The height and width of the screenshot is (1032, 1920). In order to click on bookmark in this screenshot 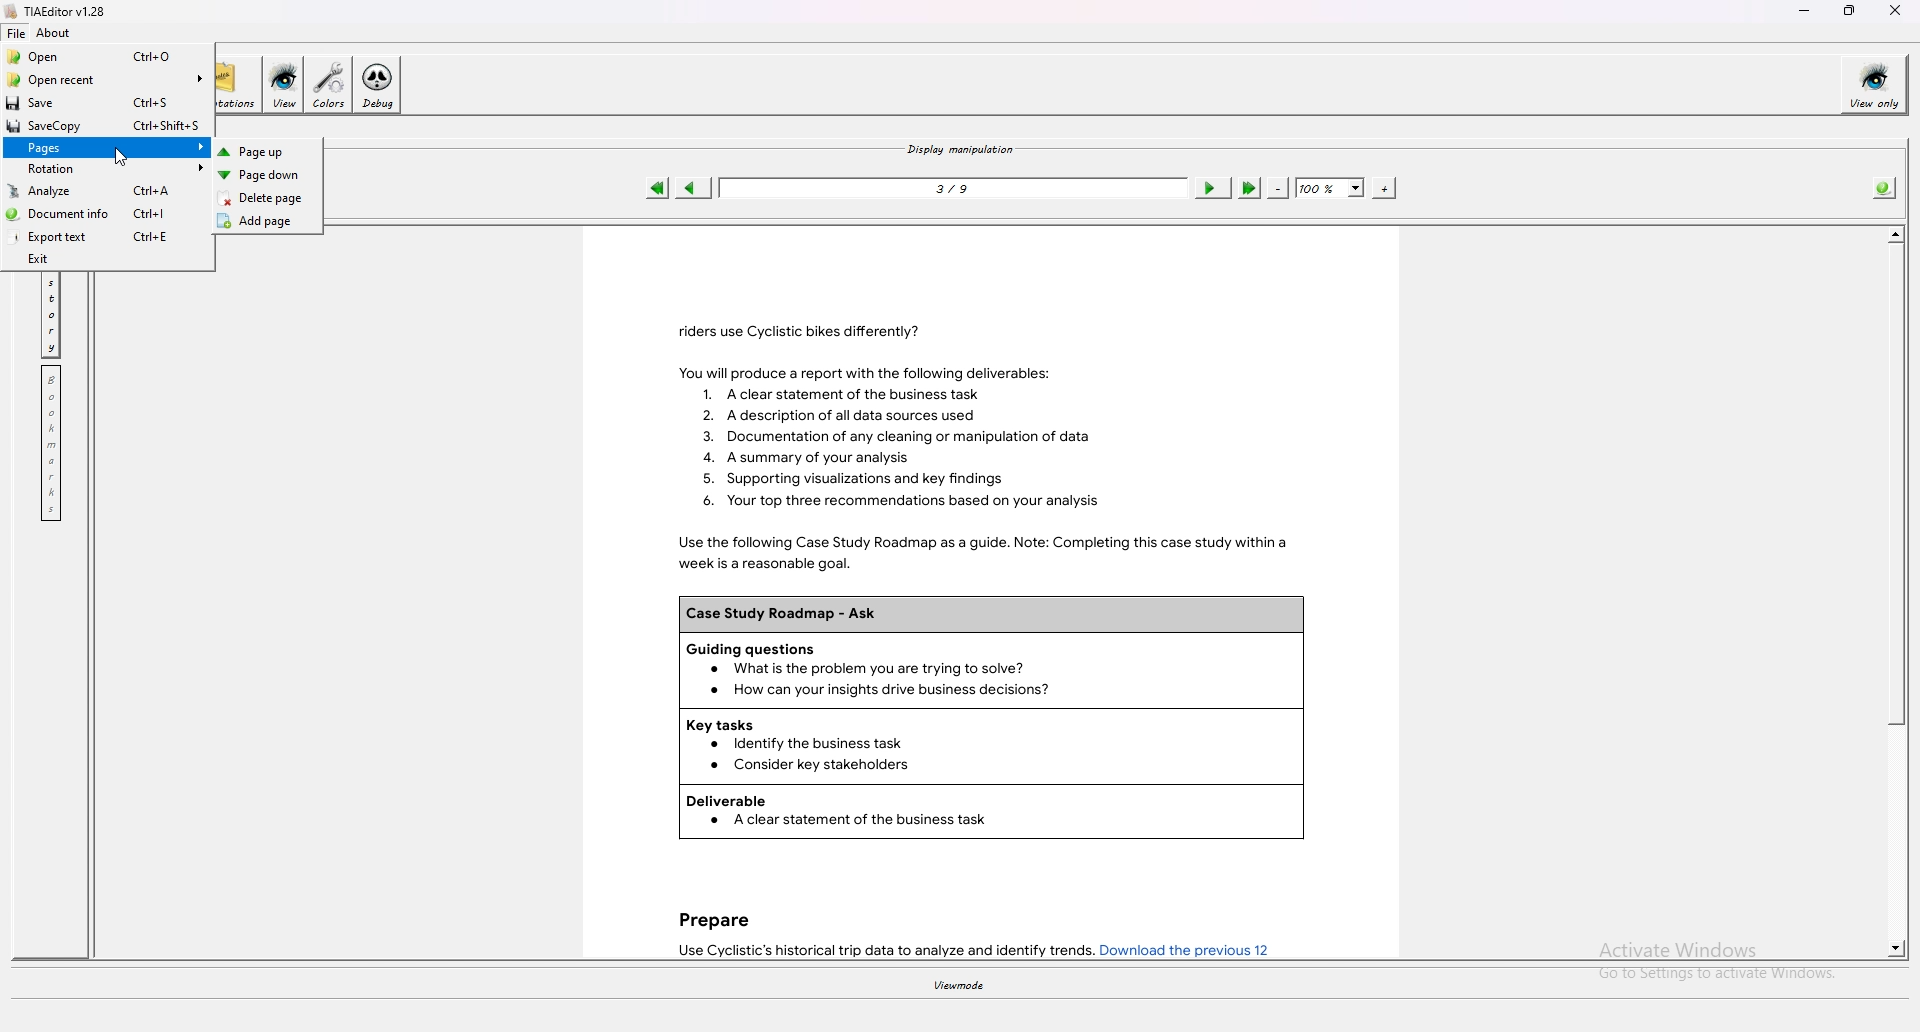, I will do `click(53, 443)`.